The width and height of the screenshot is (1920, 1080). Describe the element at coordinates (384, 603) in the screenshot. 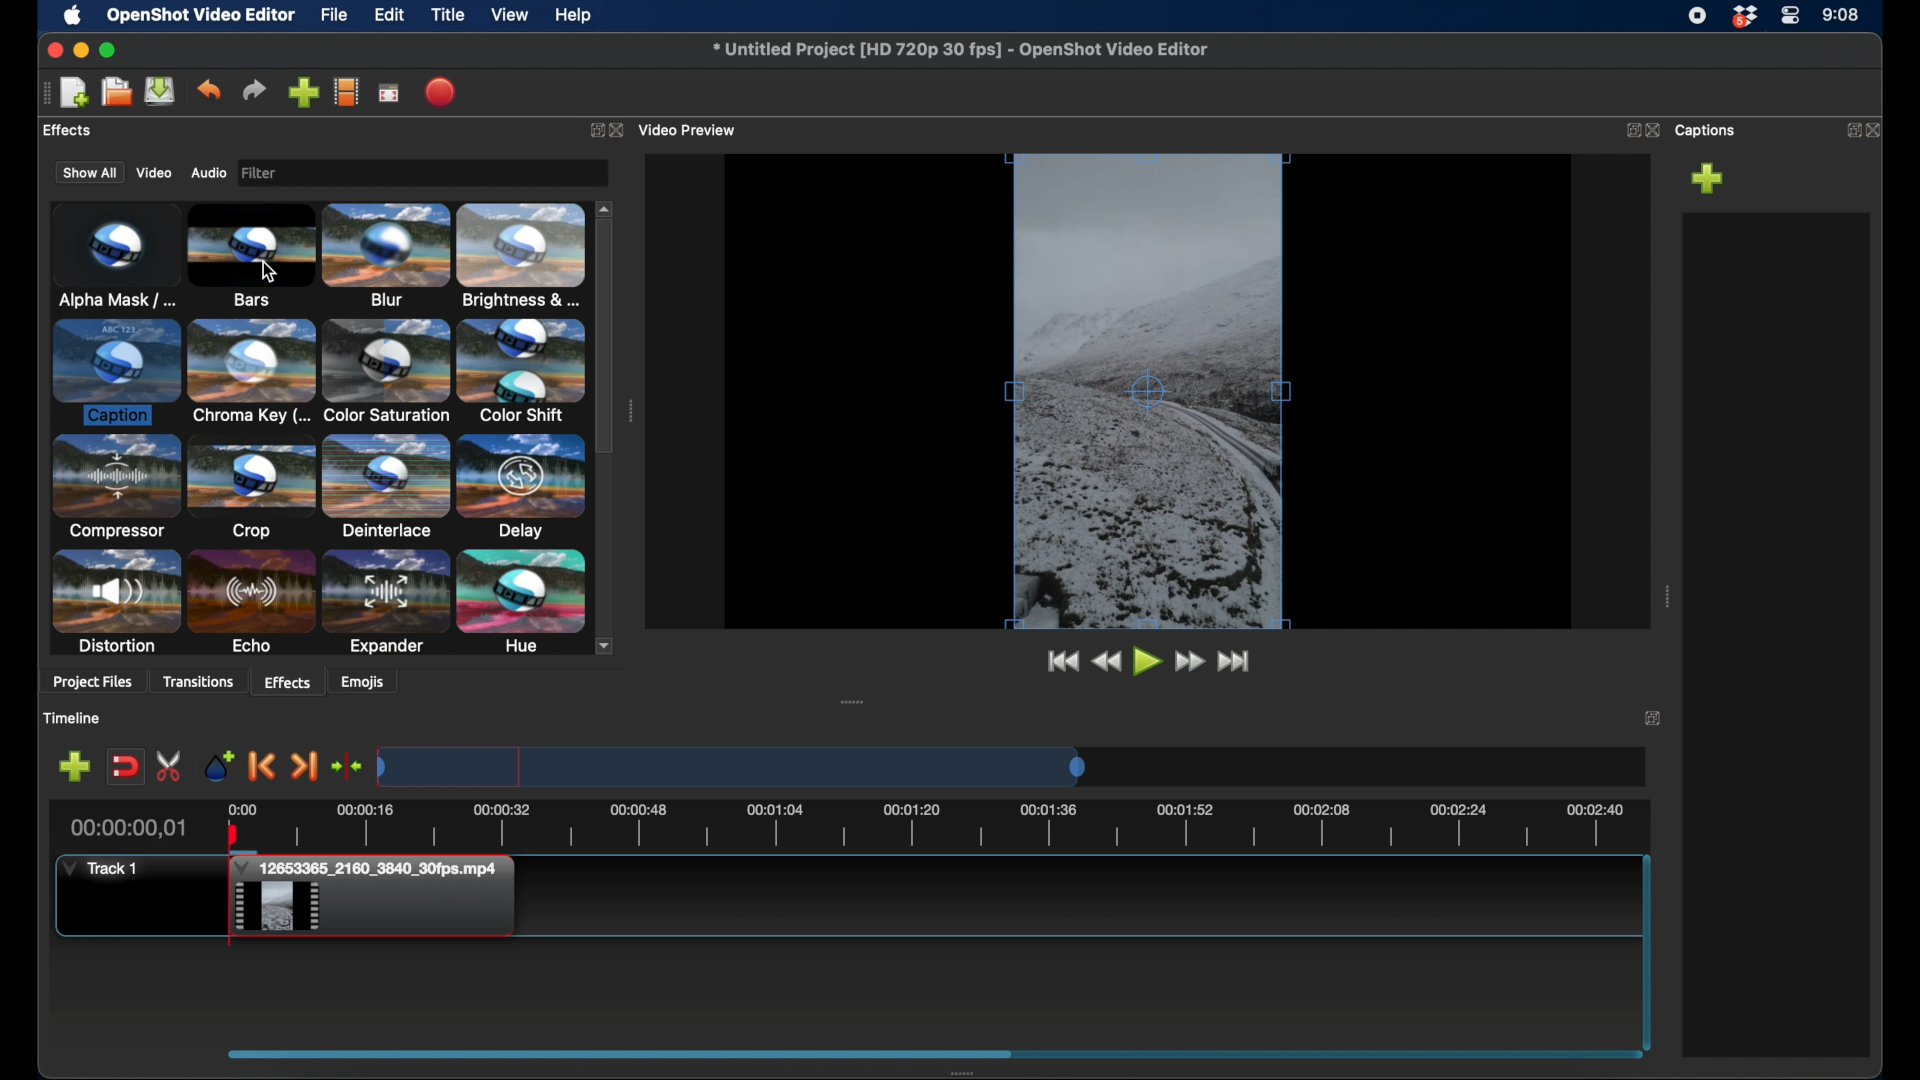

I see `expander` at that location.